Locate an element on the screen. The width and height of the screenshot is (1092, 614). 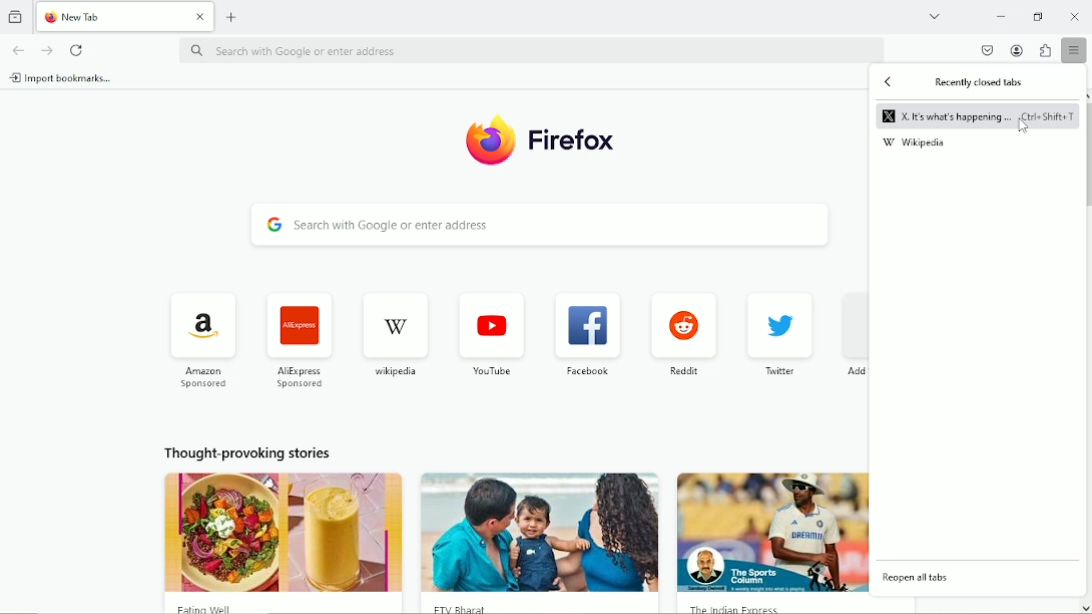
icon is located at coordinates (392, 328).